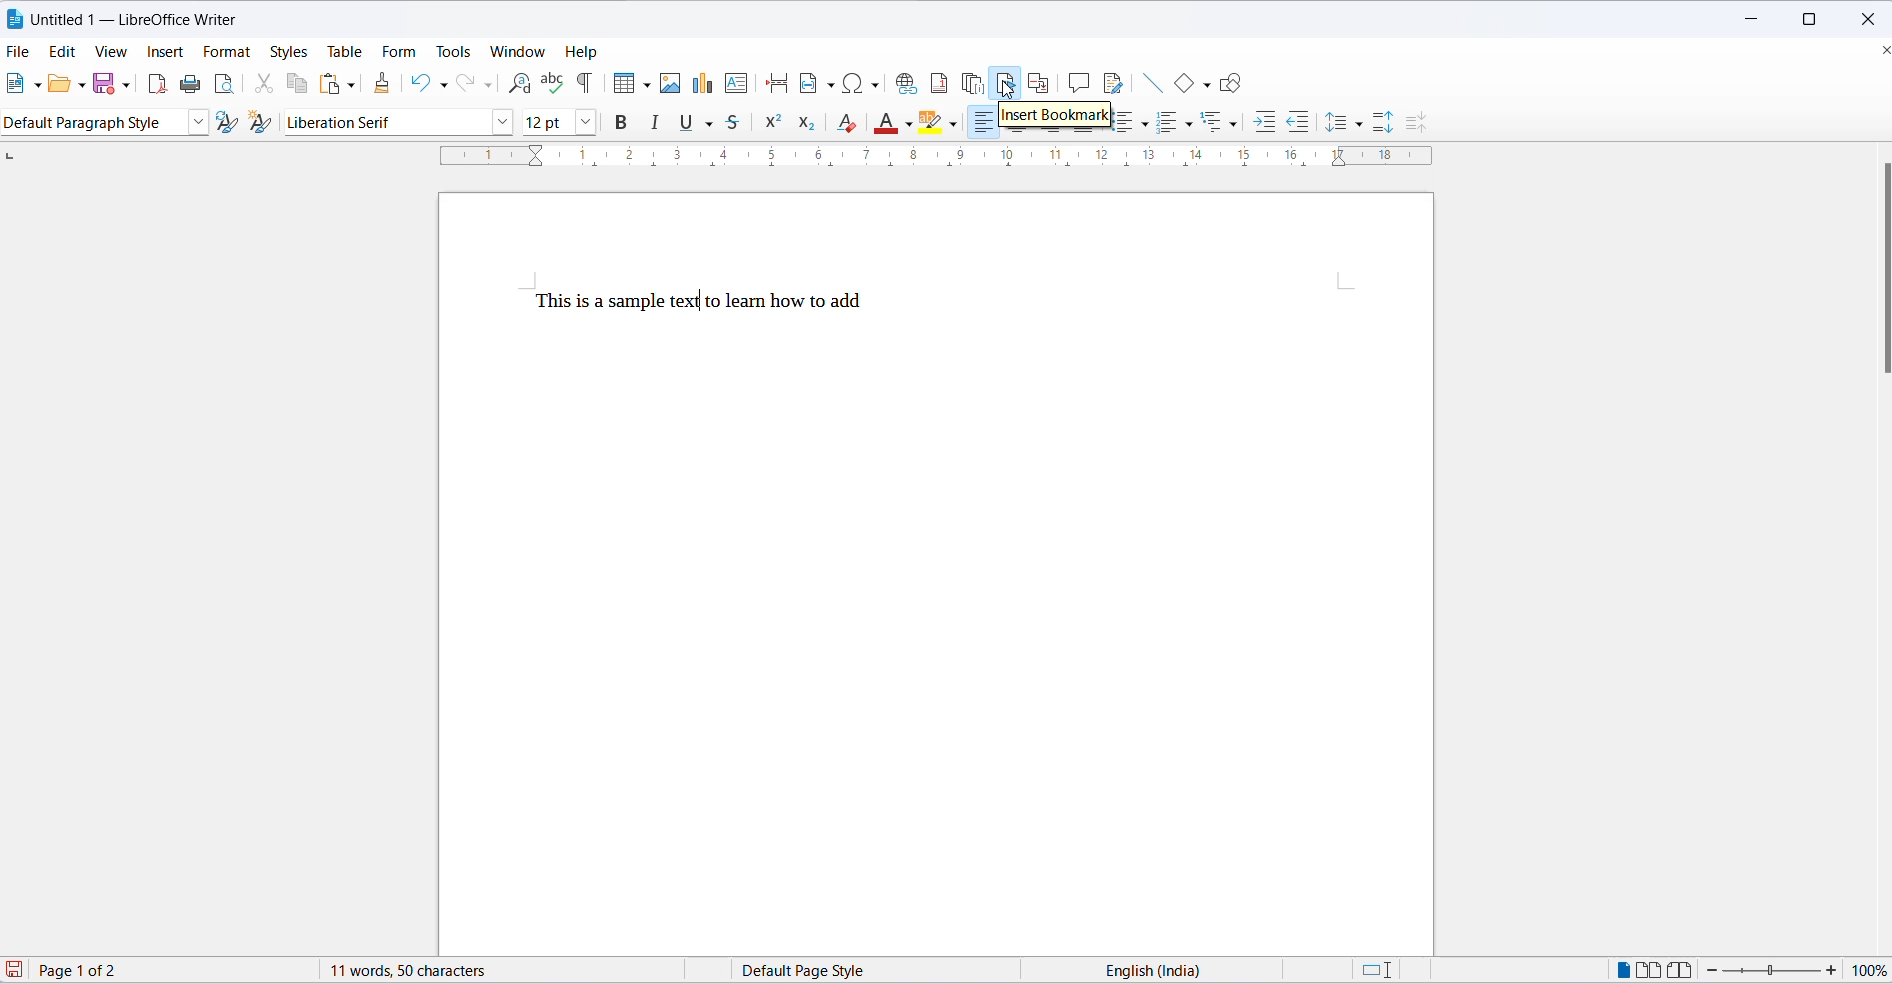 This screenshot has height=984, width=1892. I want to click on undo options, so click(445, 83).